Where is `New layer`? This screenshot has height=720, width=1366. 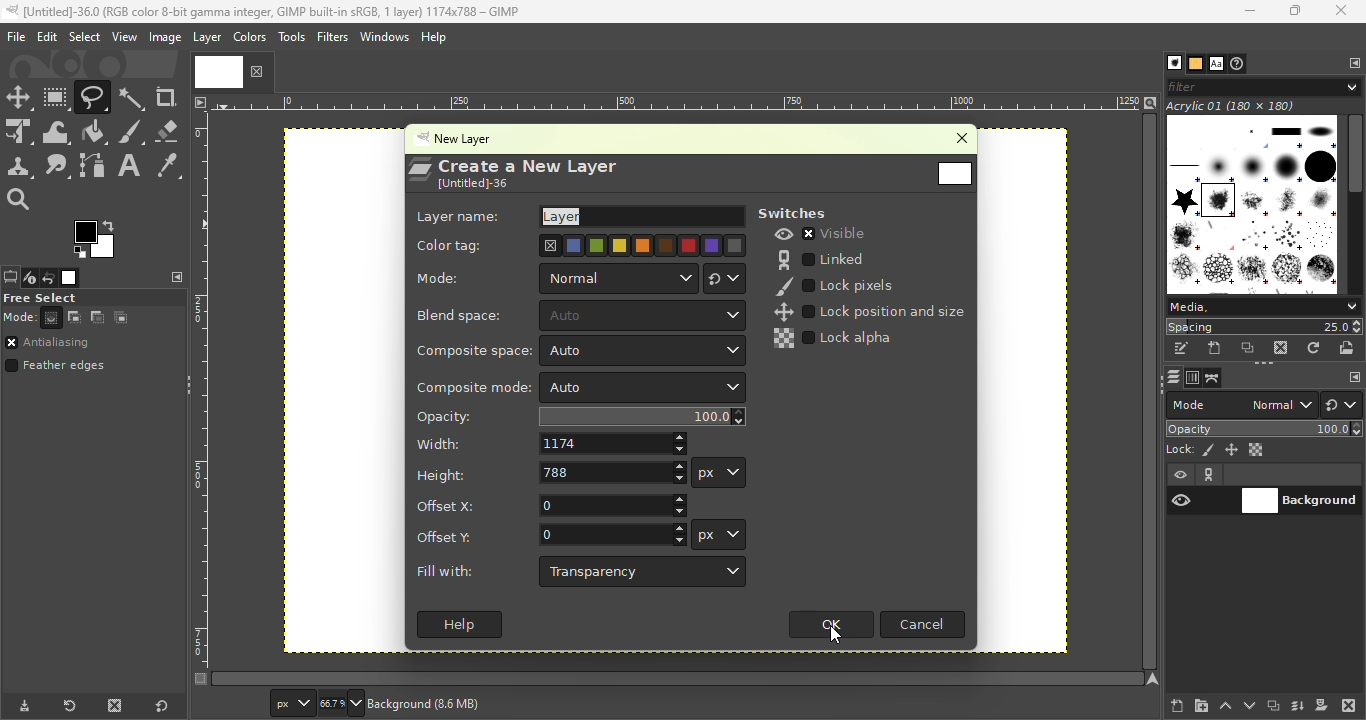 New layer is located at coordinates (463, 139).